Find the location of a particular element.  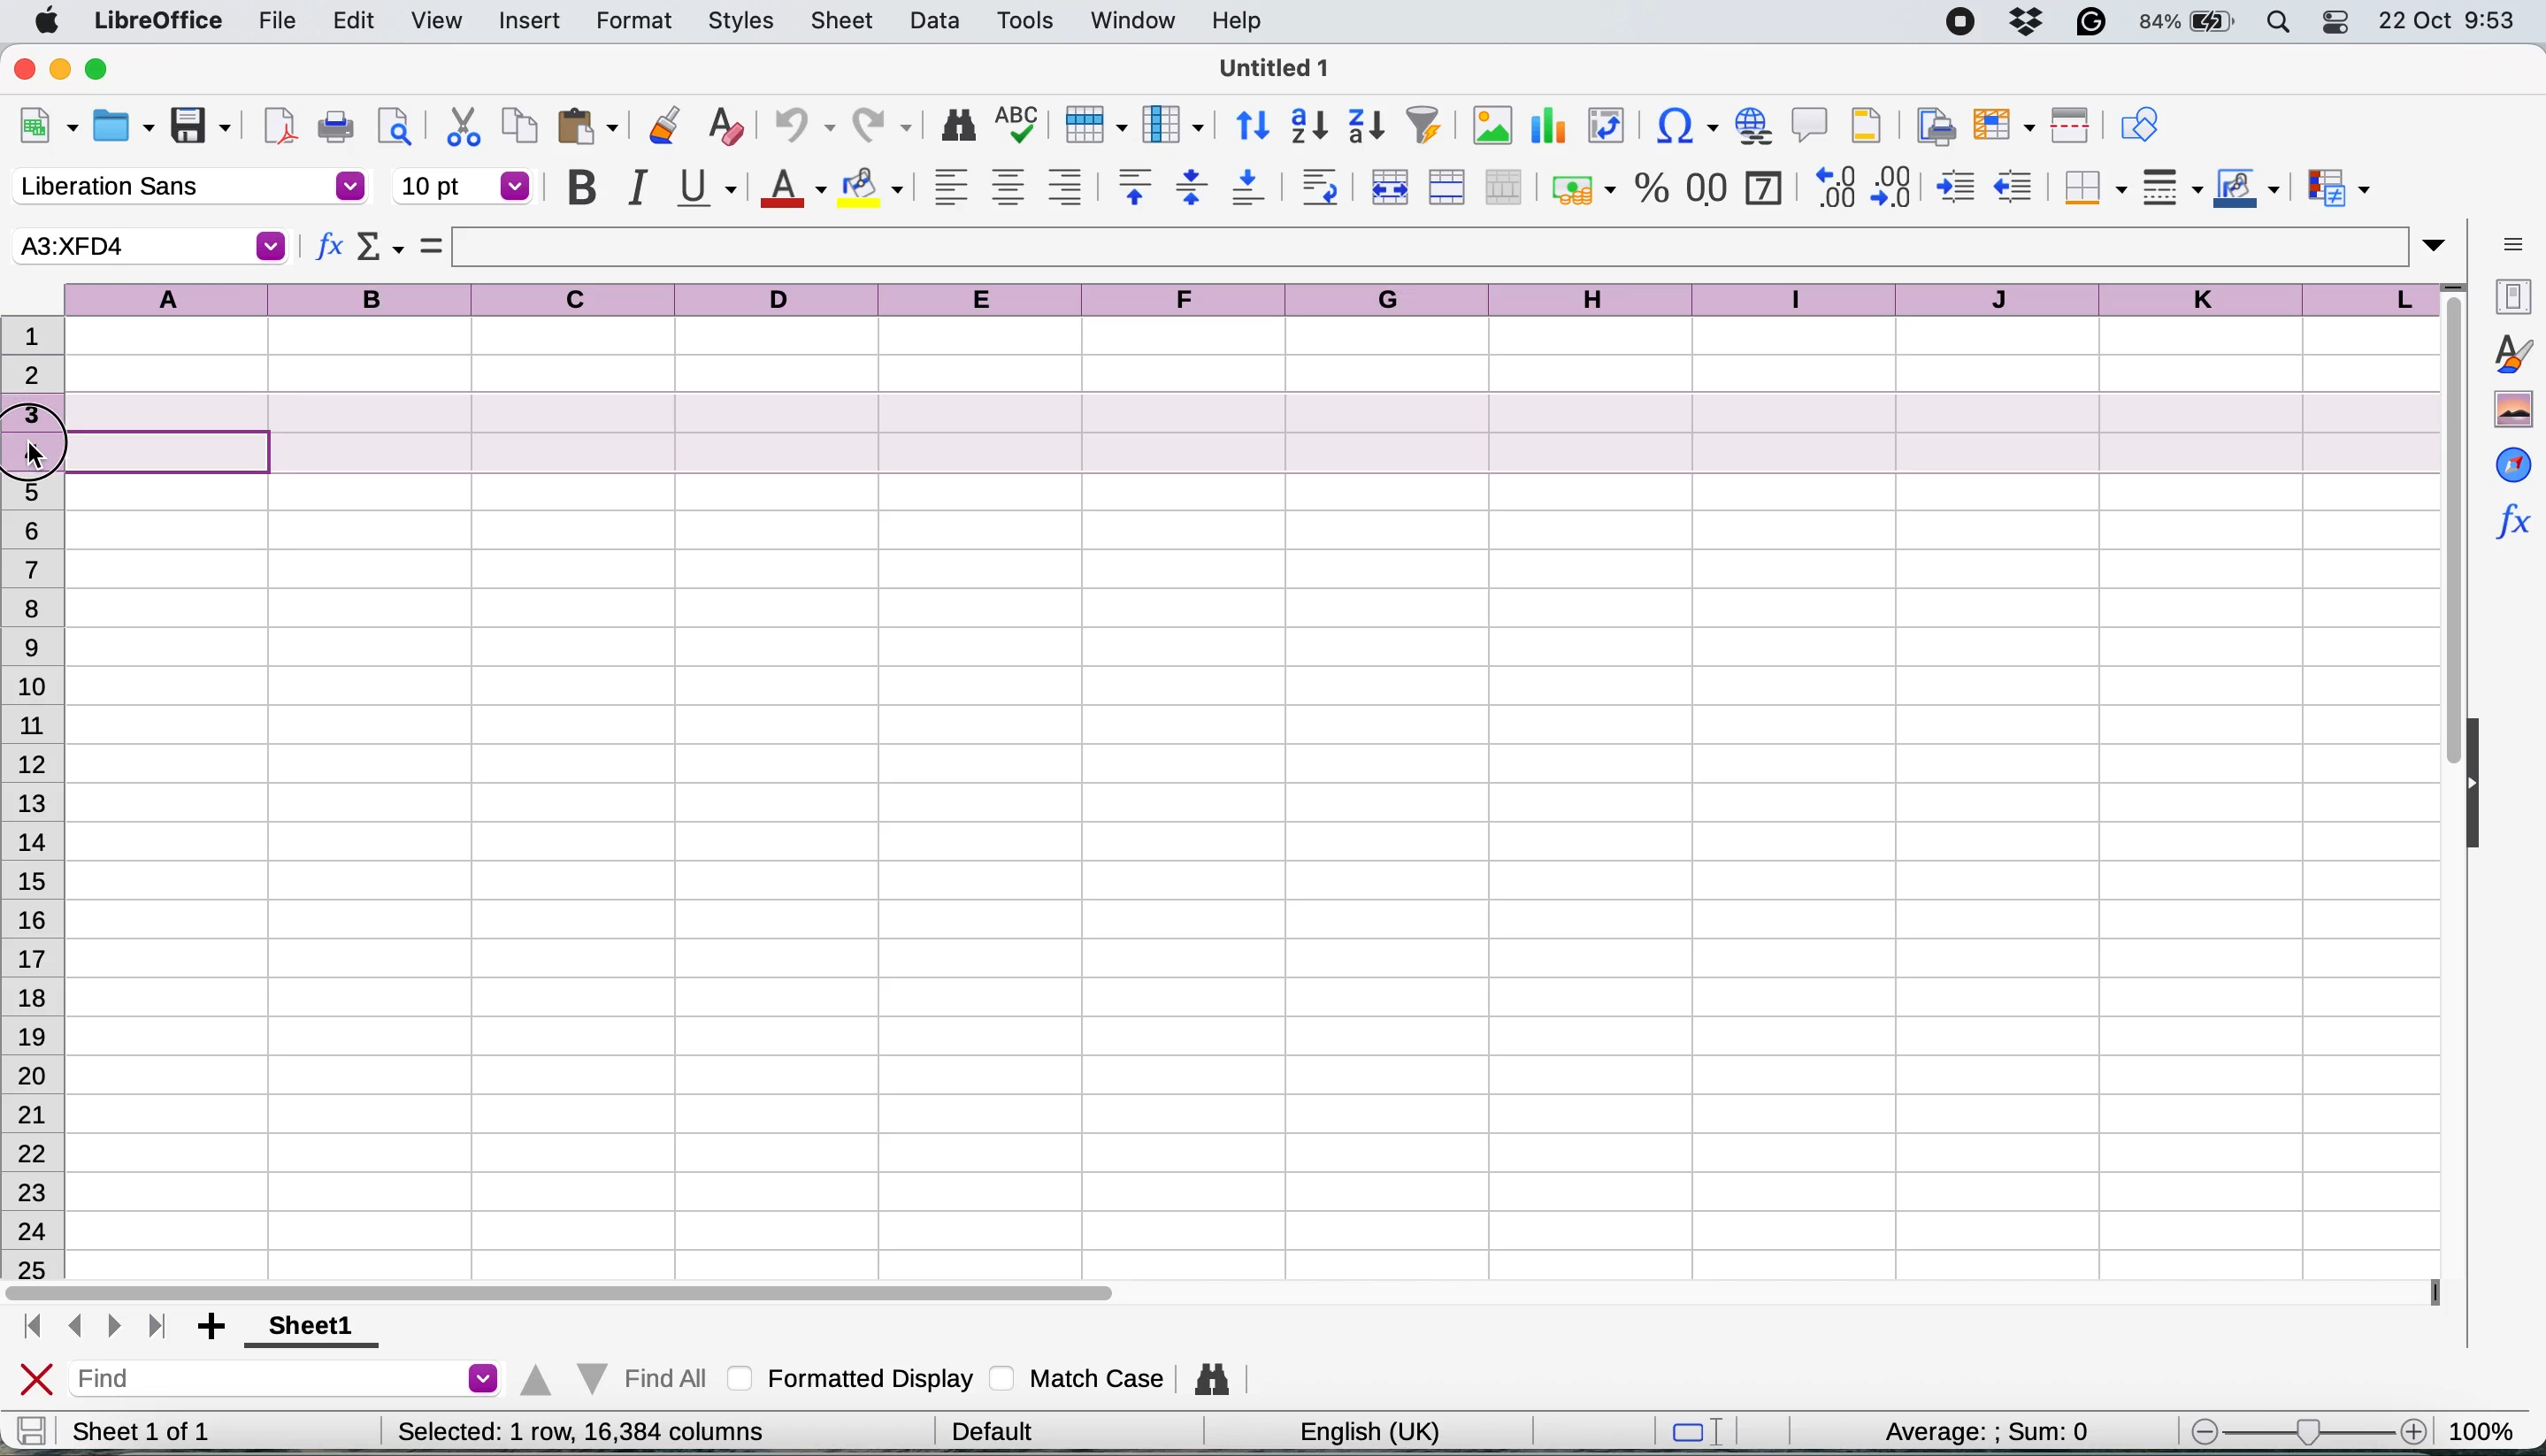

help is located at coordinates (1242, 20).